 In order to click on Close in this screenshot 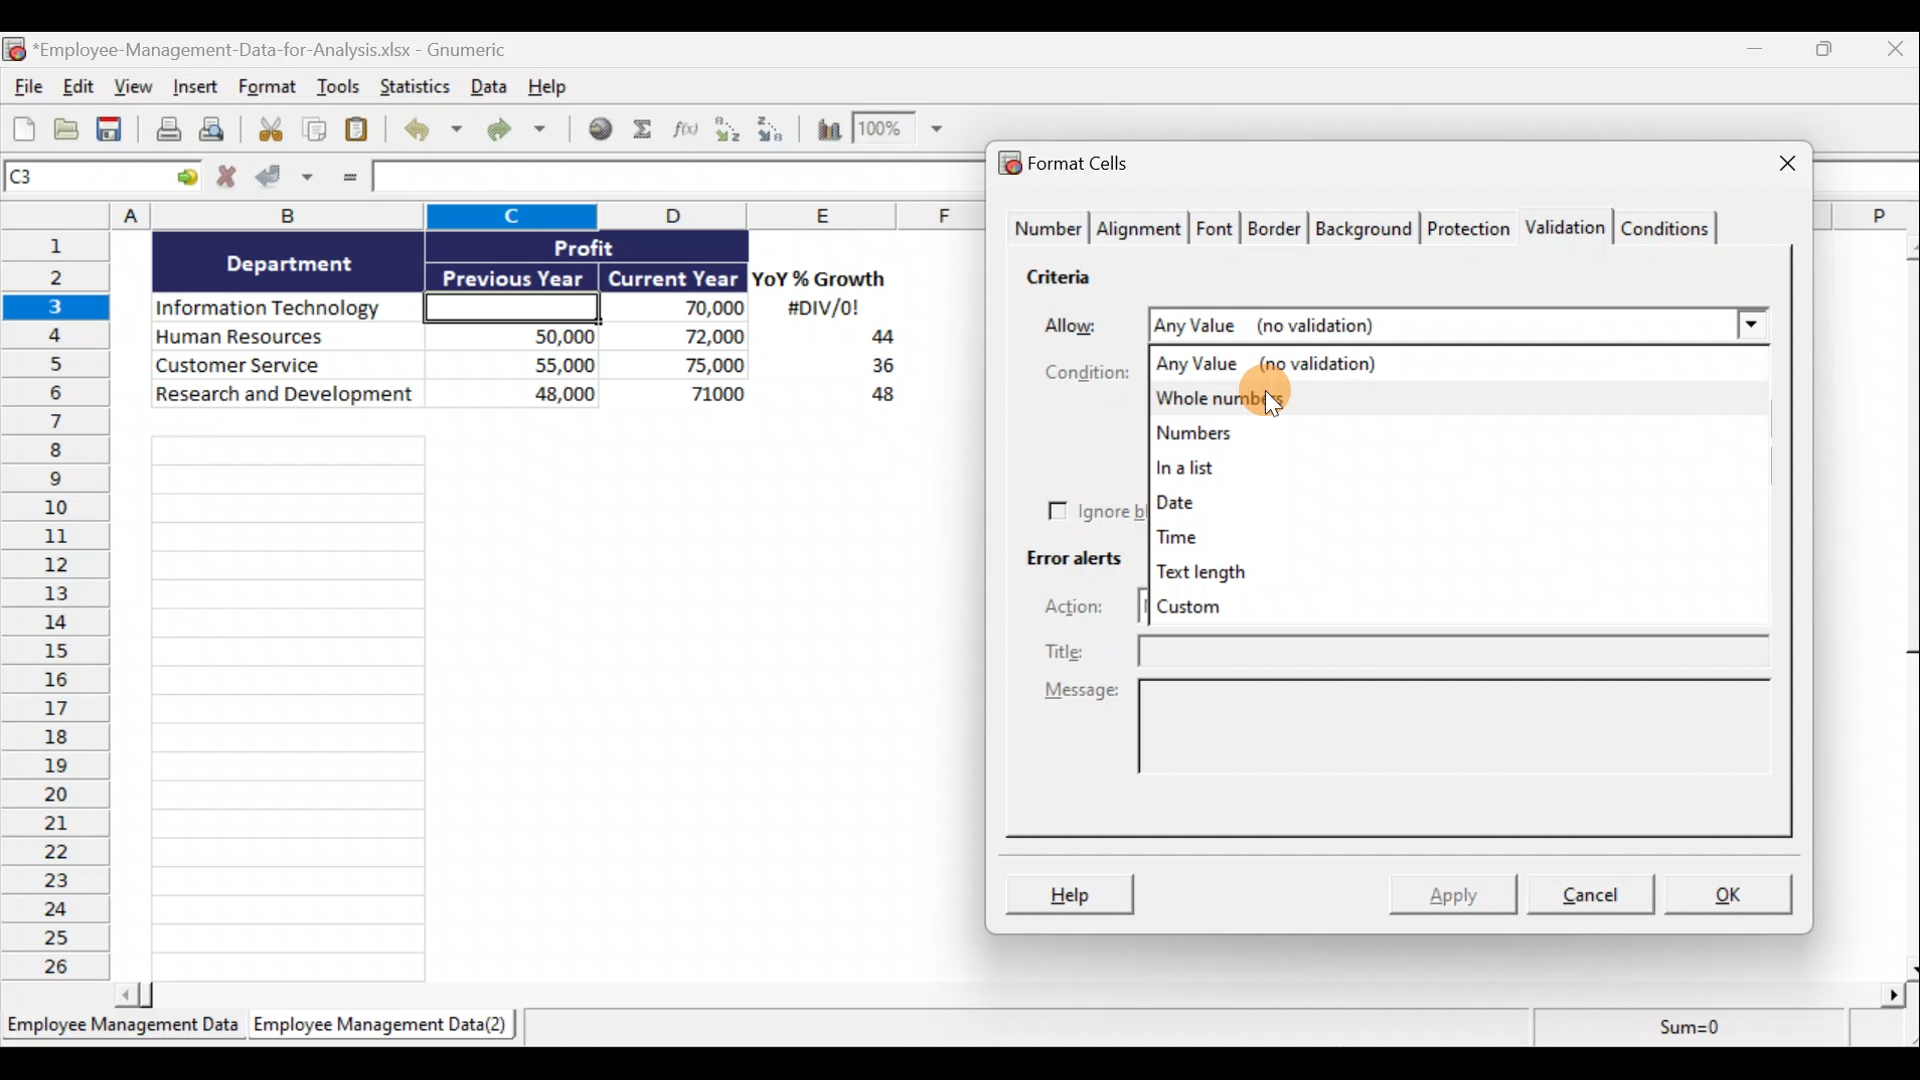, I will do `click(1769, 165)`.